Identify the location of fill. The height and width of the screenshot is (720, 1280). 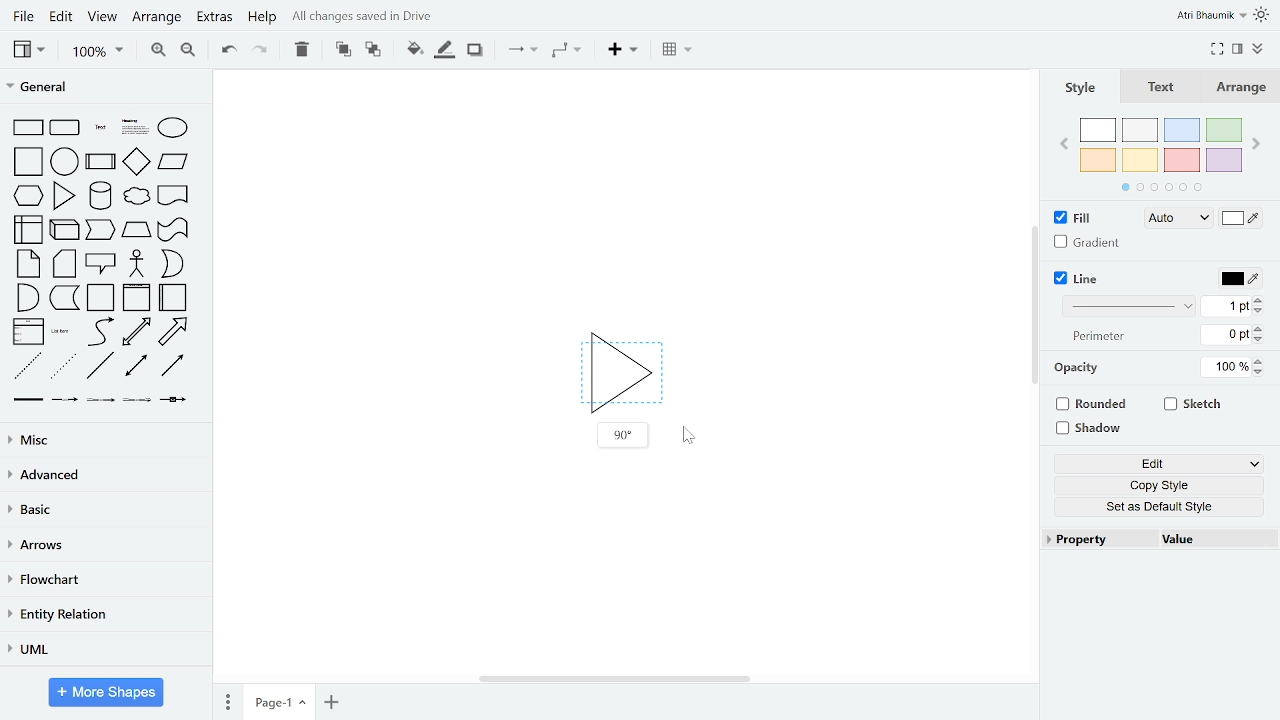
(1082, 218).